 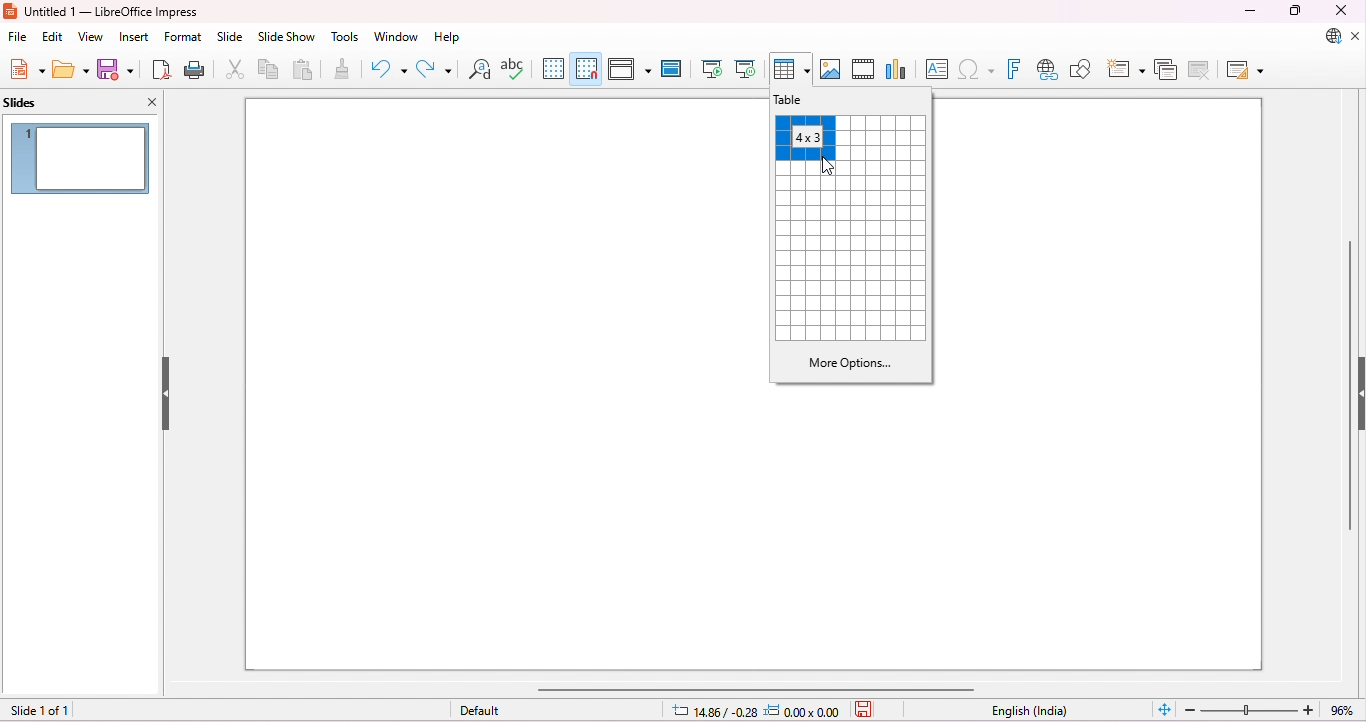 I want to click on print, so click(x=197, y=71).